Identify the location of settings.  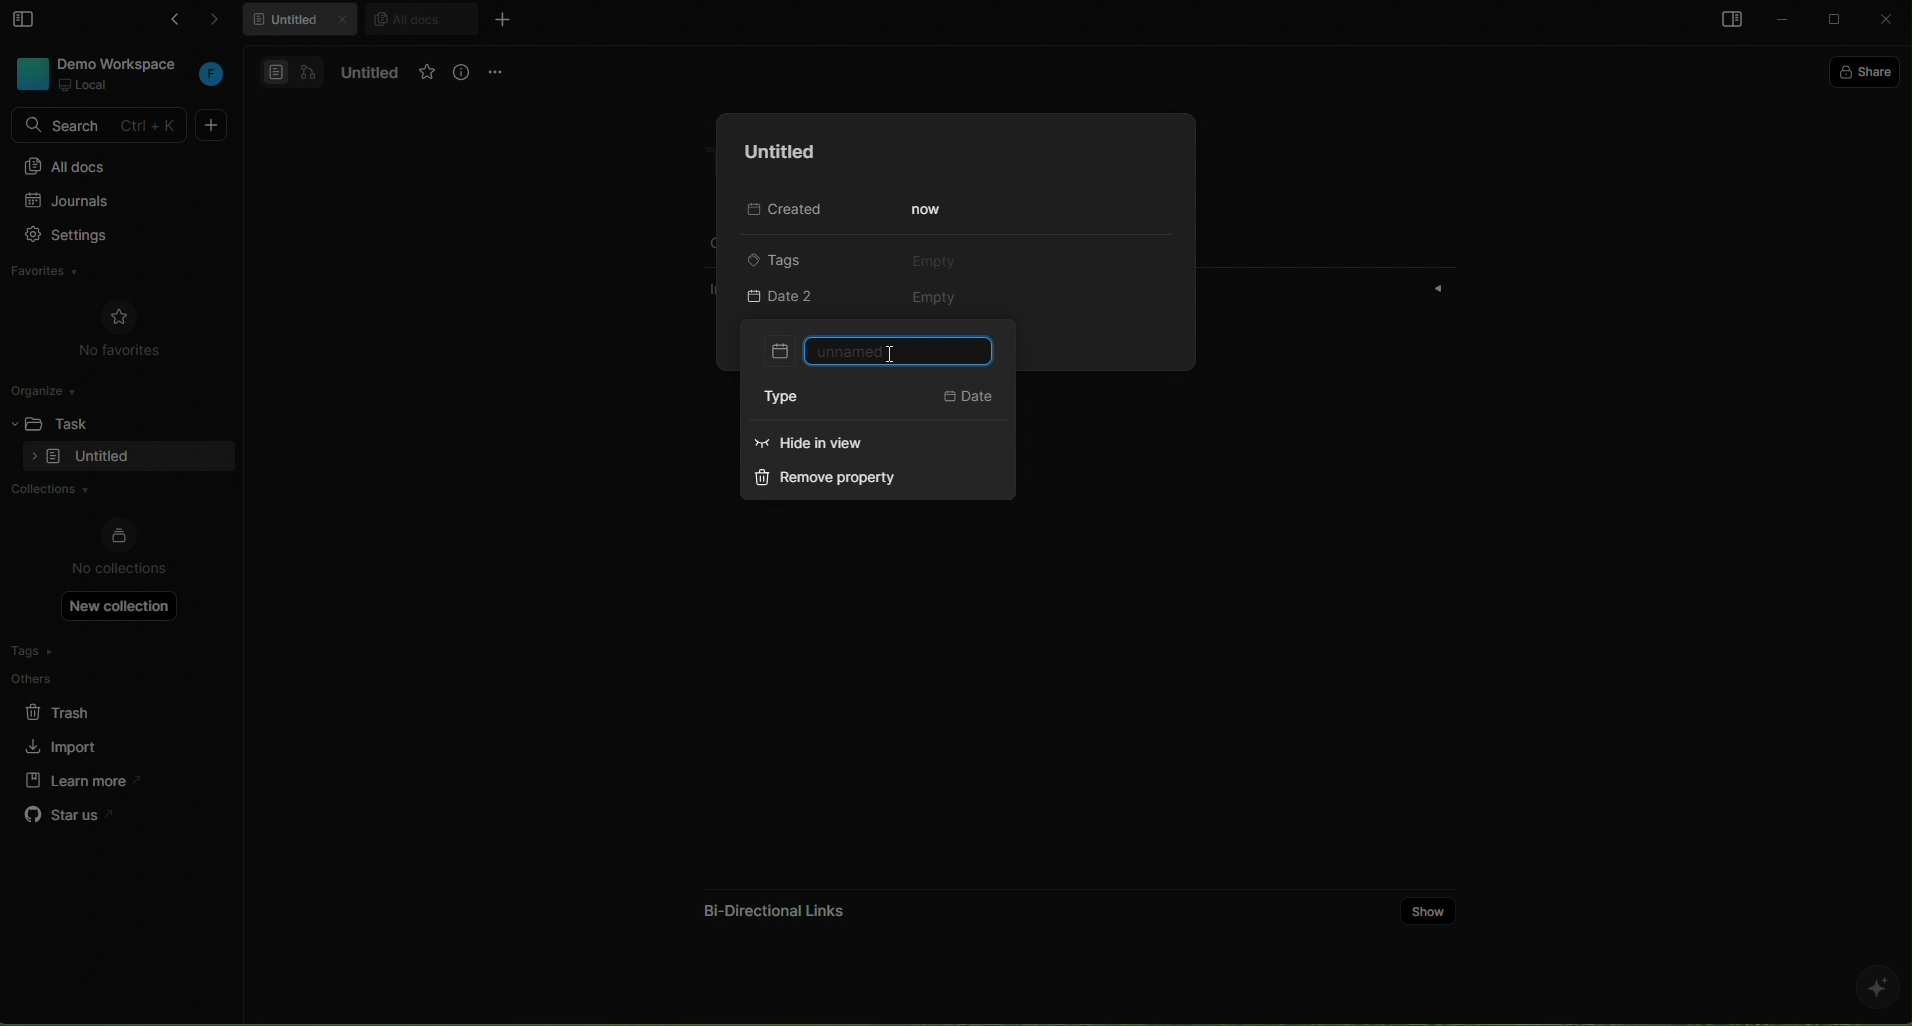
(109, 237).